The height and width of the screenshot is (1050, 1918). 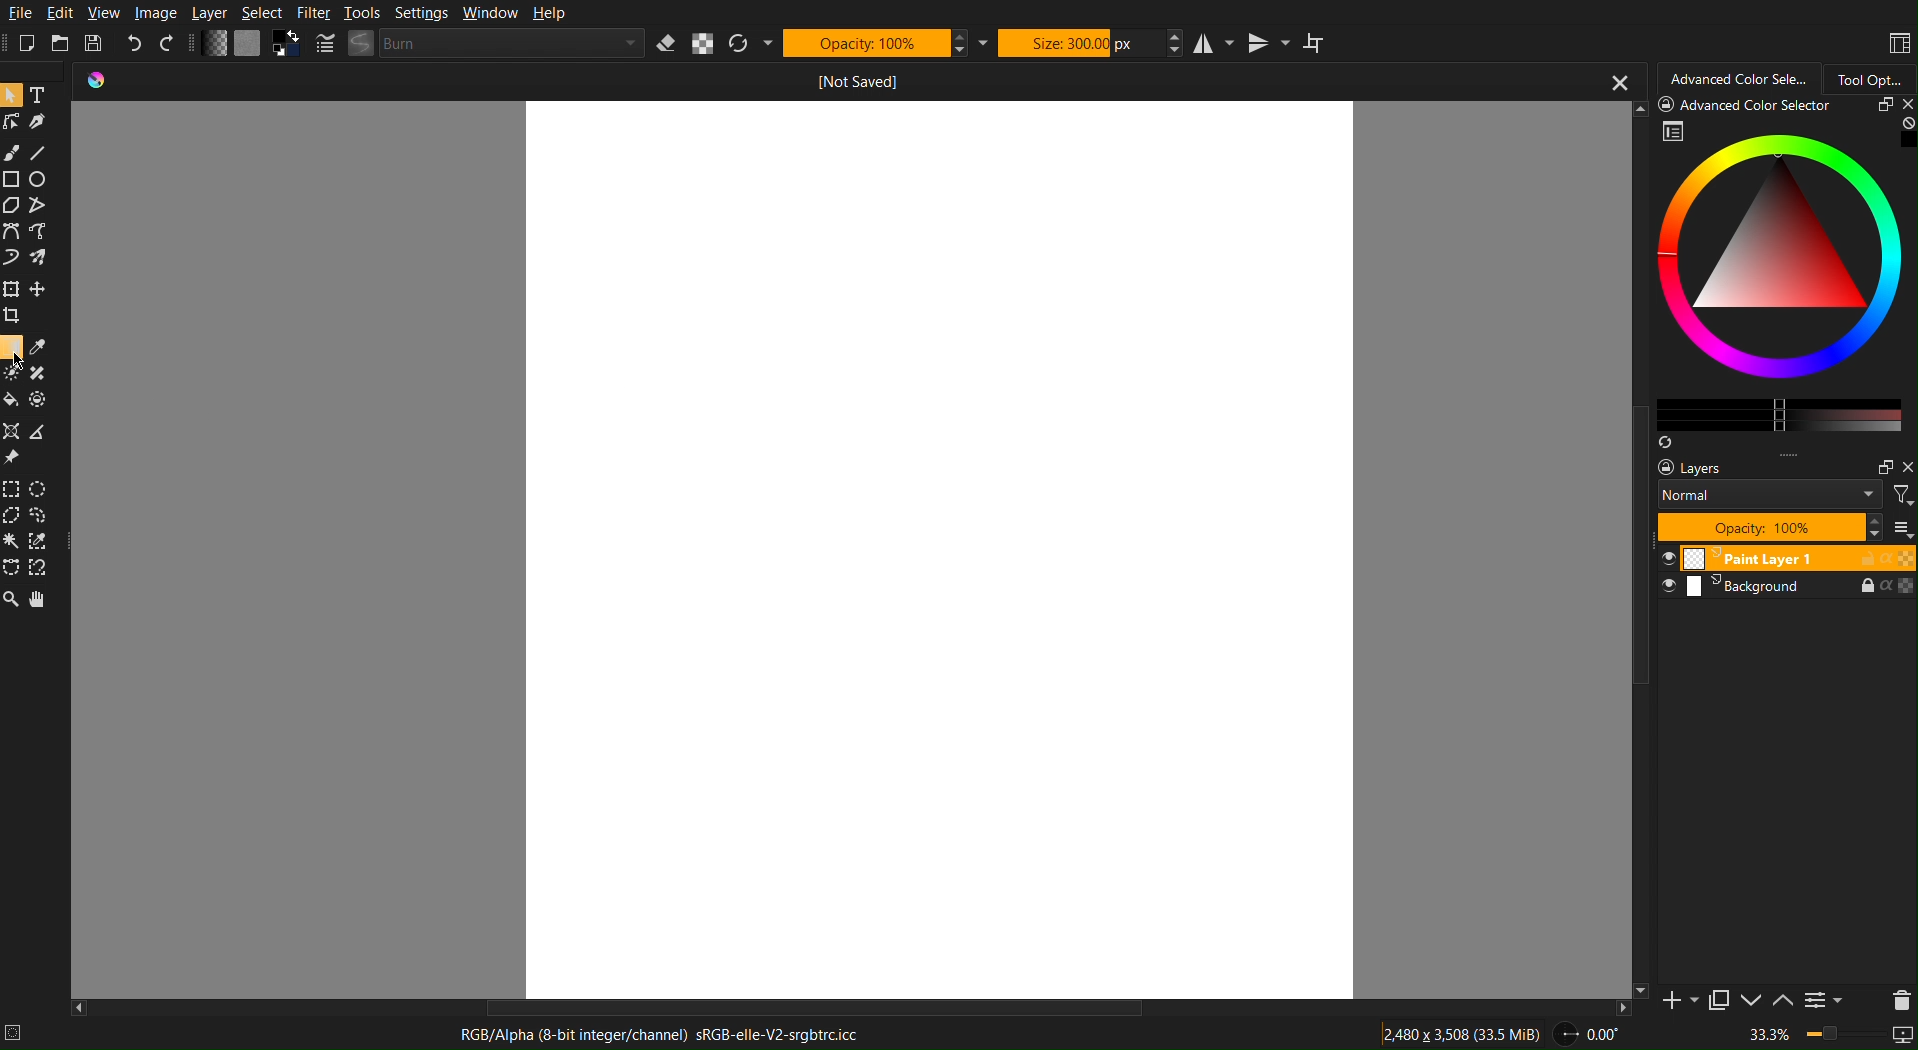 What do you see at coordinates (1314, 42) in the screenshot?
I see `Wrap Around` at bounding box center [1314, 42].